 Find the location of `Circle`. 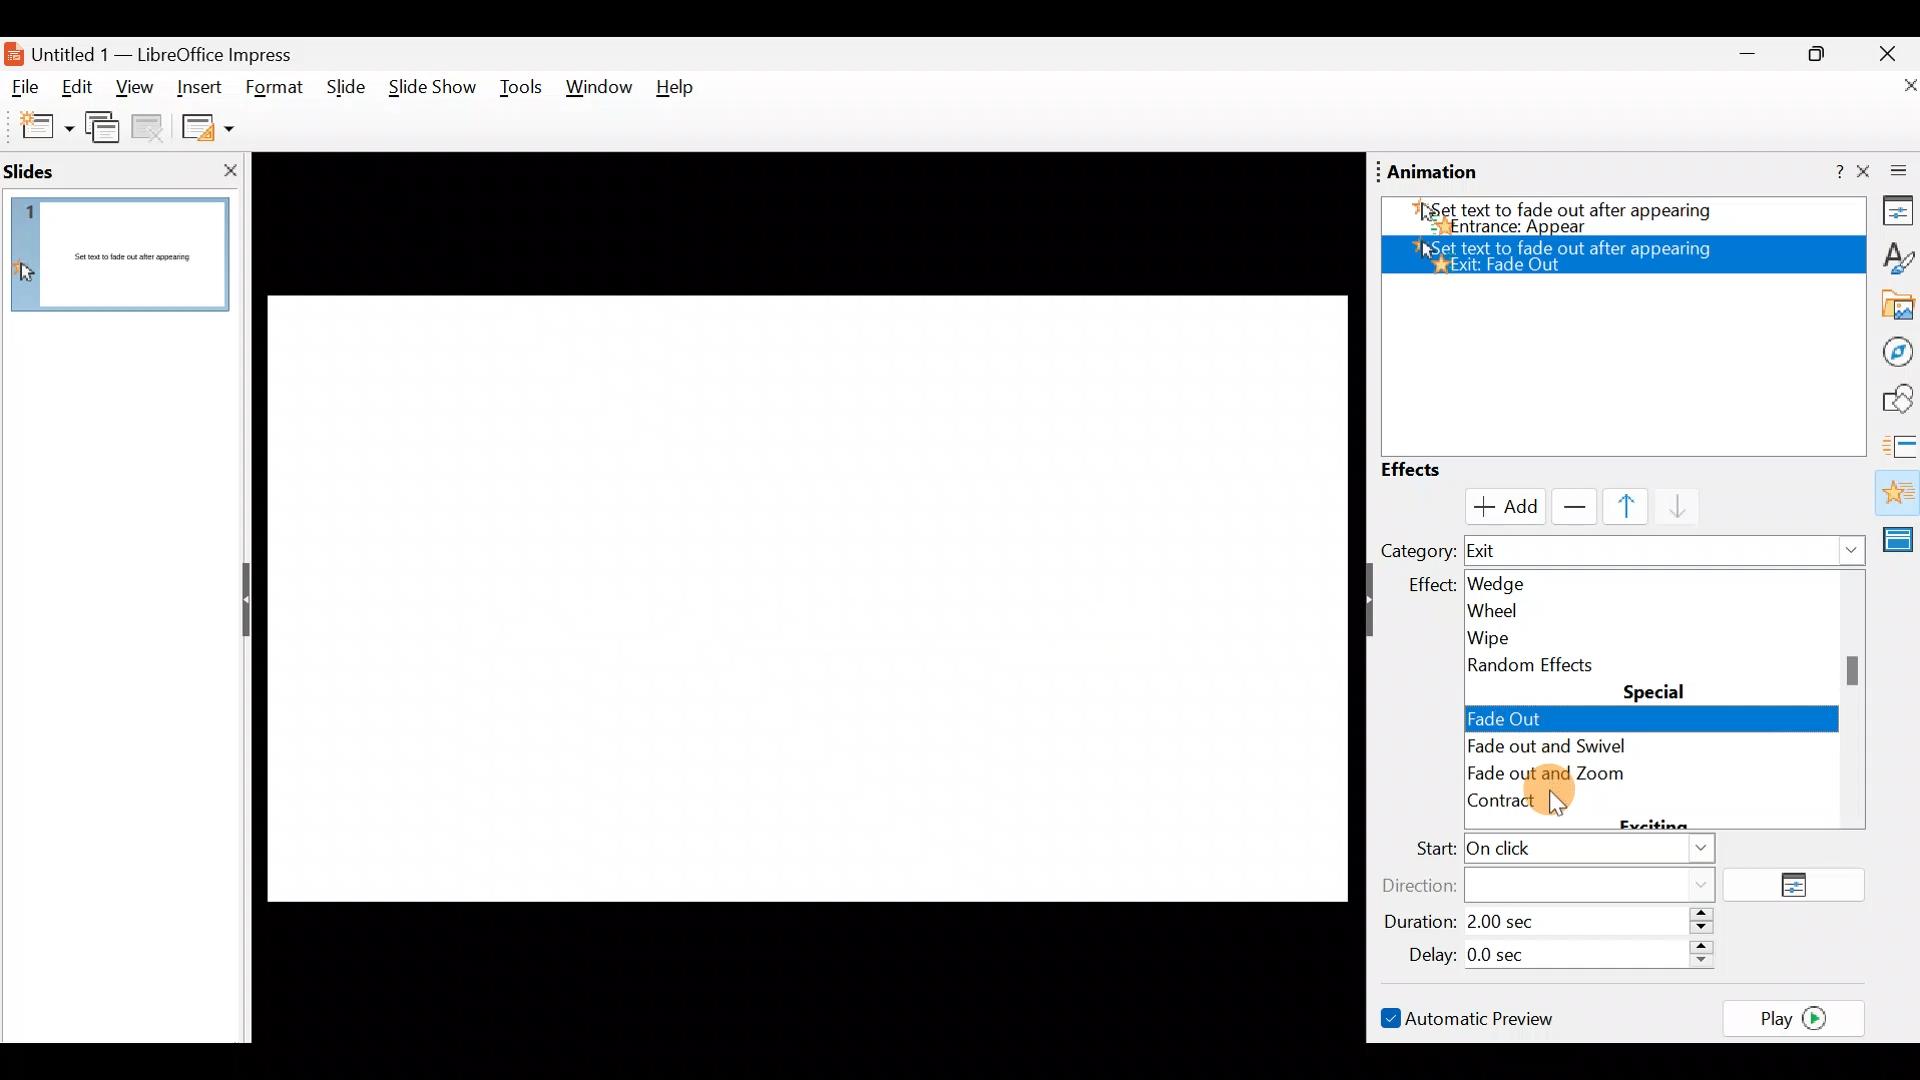

Circle is located at coordinates (1543, 748).